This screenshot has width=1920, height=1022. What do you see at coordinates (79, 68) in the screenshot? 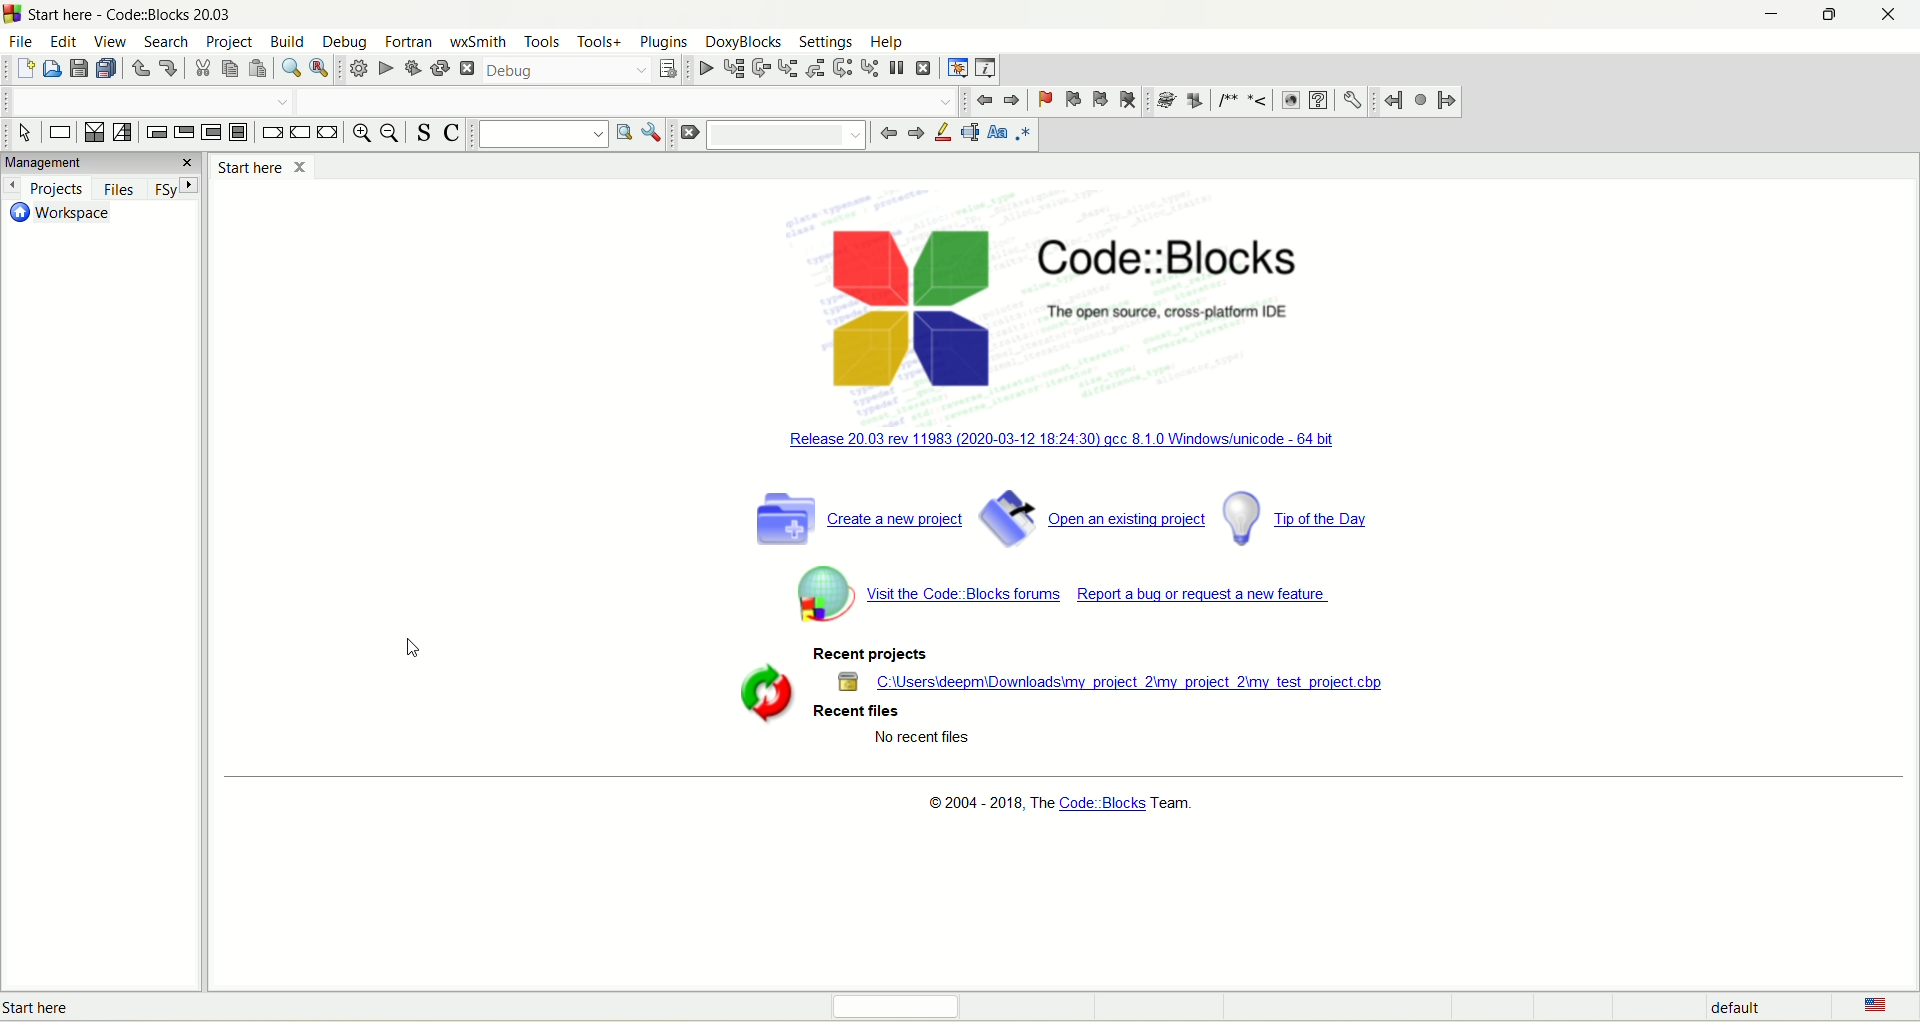
I see `save` at bounding box center [79, 68].